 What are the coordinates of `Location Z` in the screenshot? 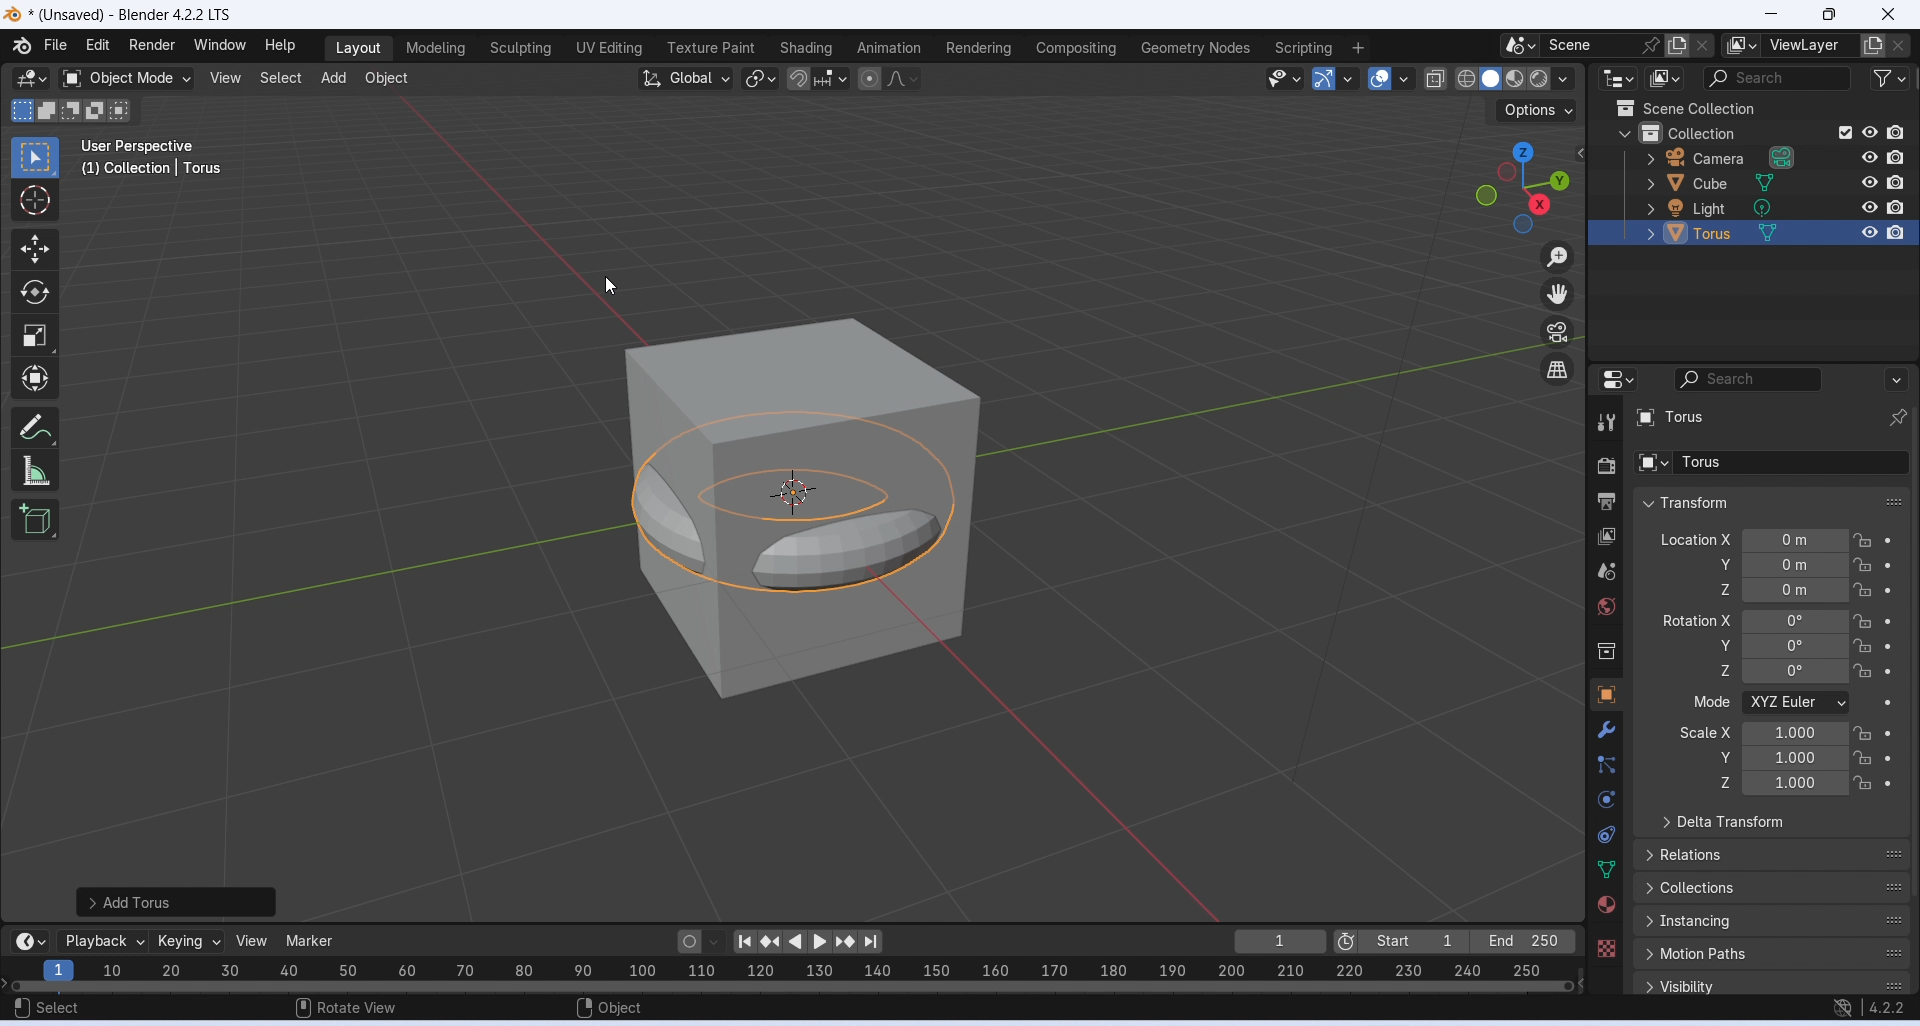 It's located at (1722, 589).